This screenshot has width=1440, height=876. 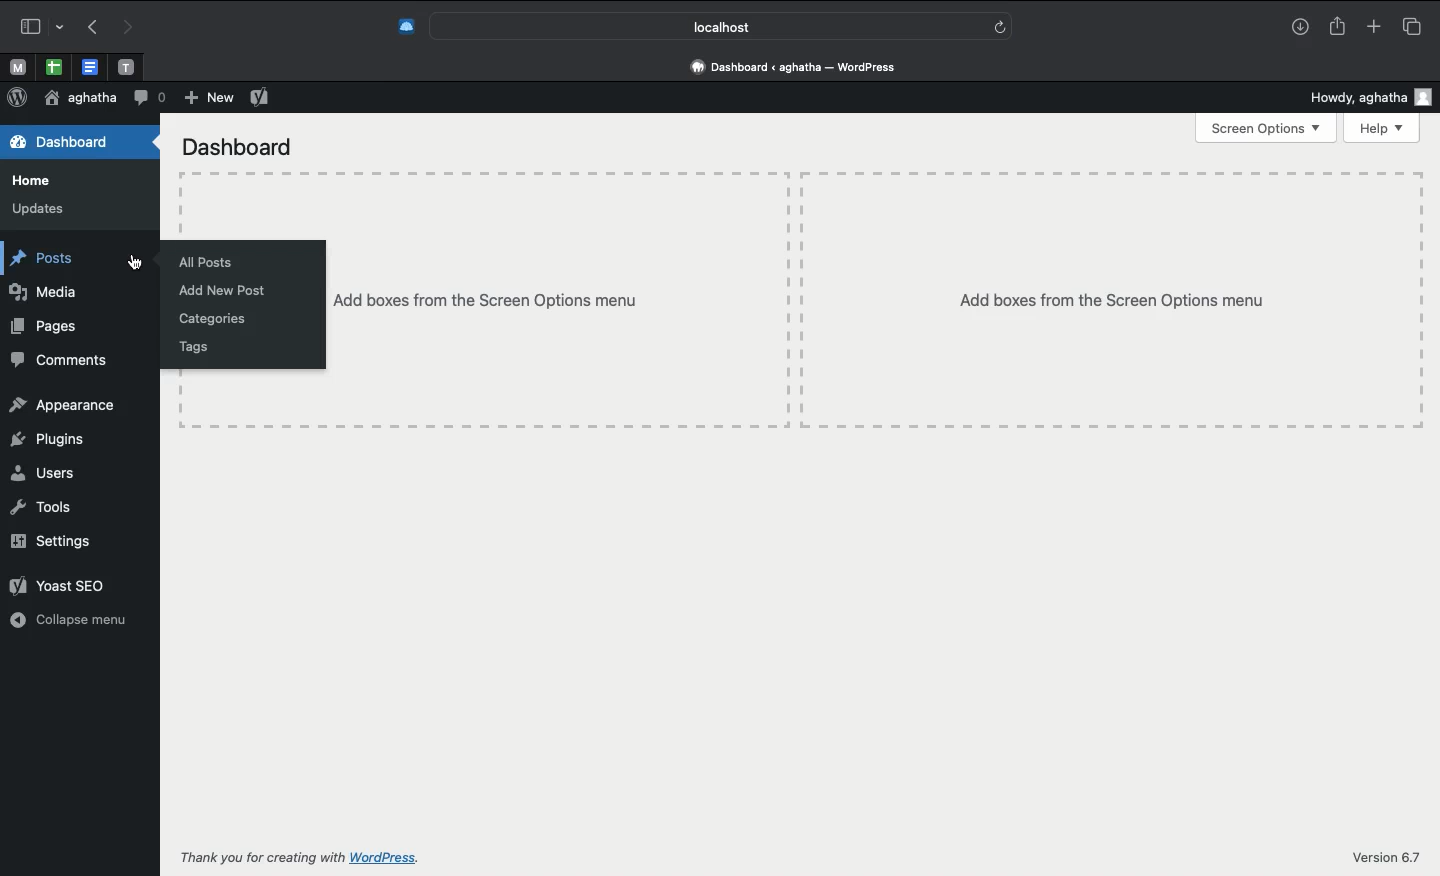 What do you see at coordinates (17, 97) in the screenshot?
I see `Wordpress` at bounding box center [17, 97].